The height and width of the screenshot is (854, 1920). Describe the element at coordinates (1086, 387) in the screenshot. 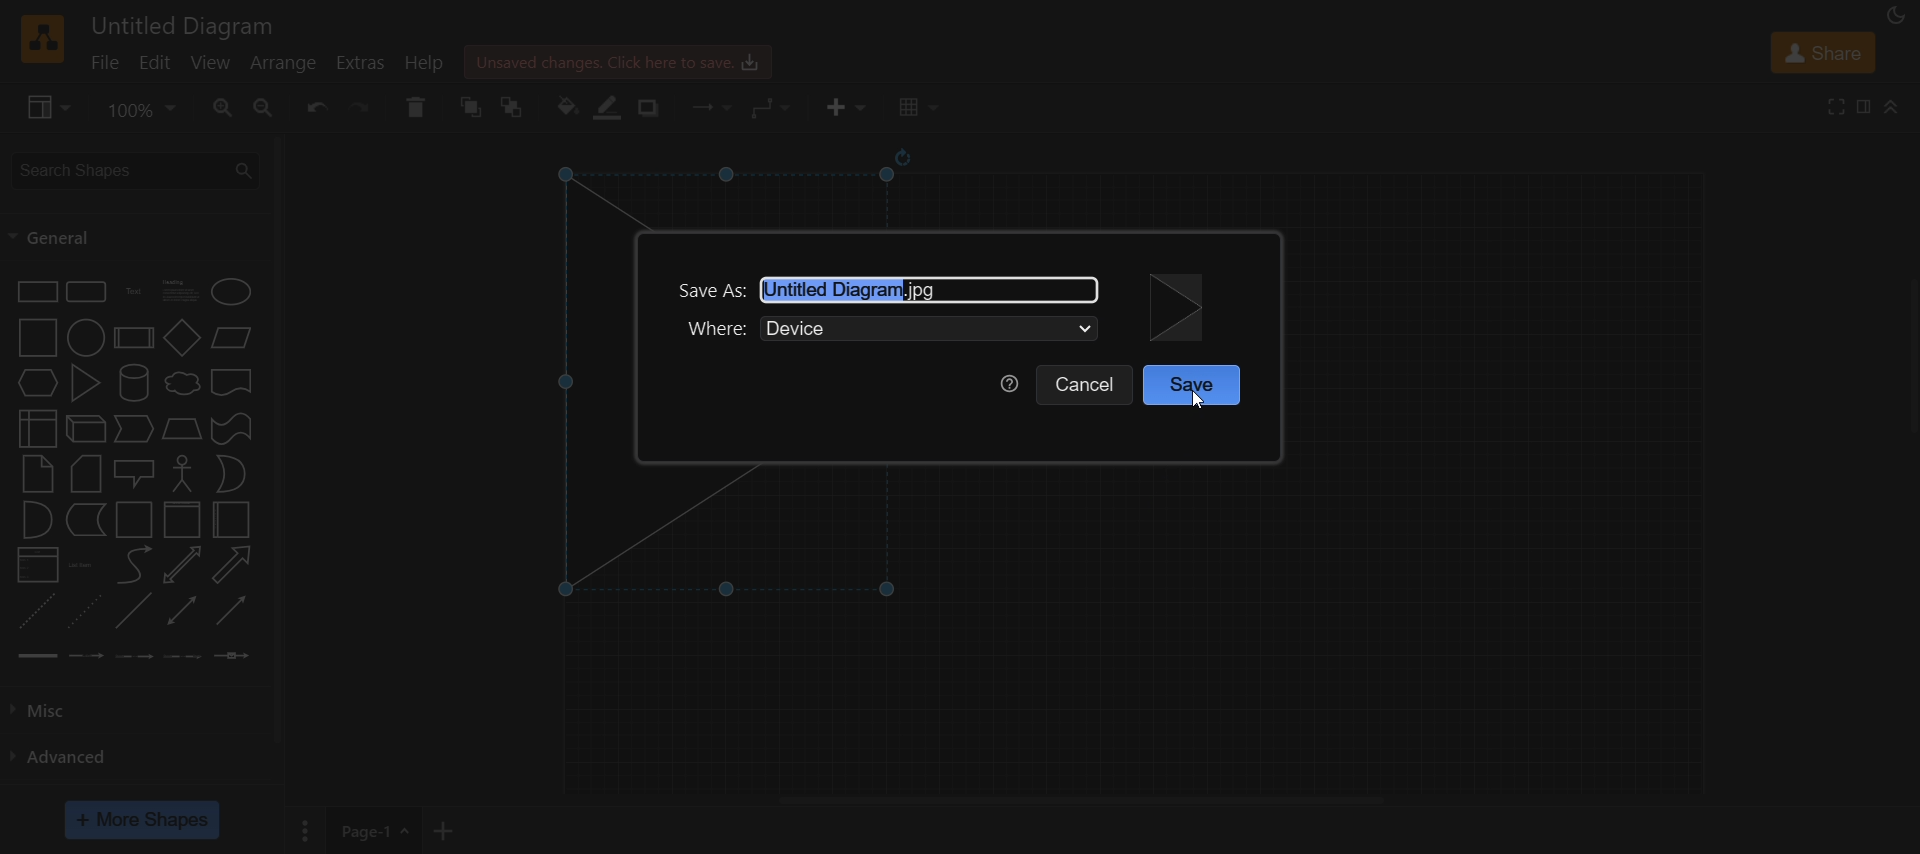

I see `cancel` at that location.